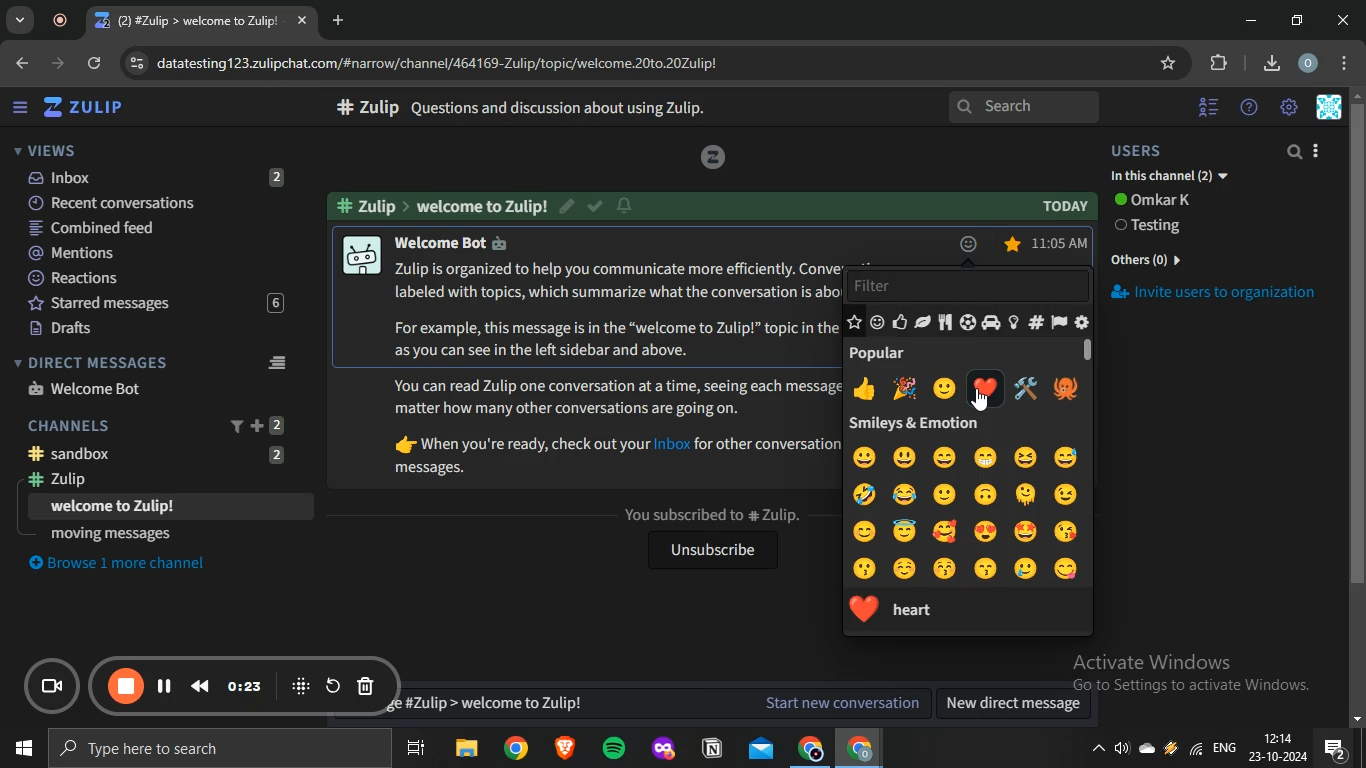  I want to click on starstruck, so click(1029, 532).